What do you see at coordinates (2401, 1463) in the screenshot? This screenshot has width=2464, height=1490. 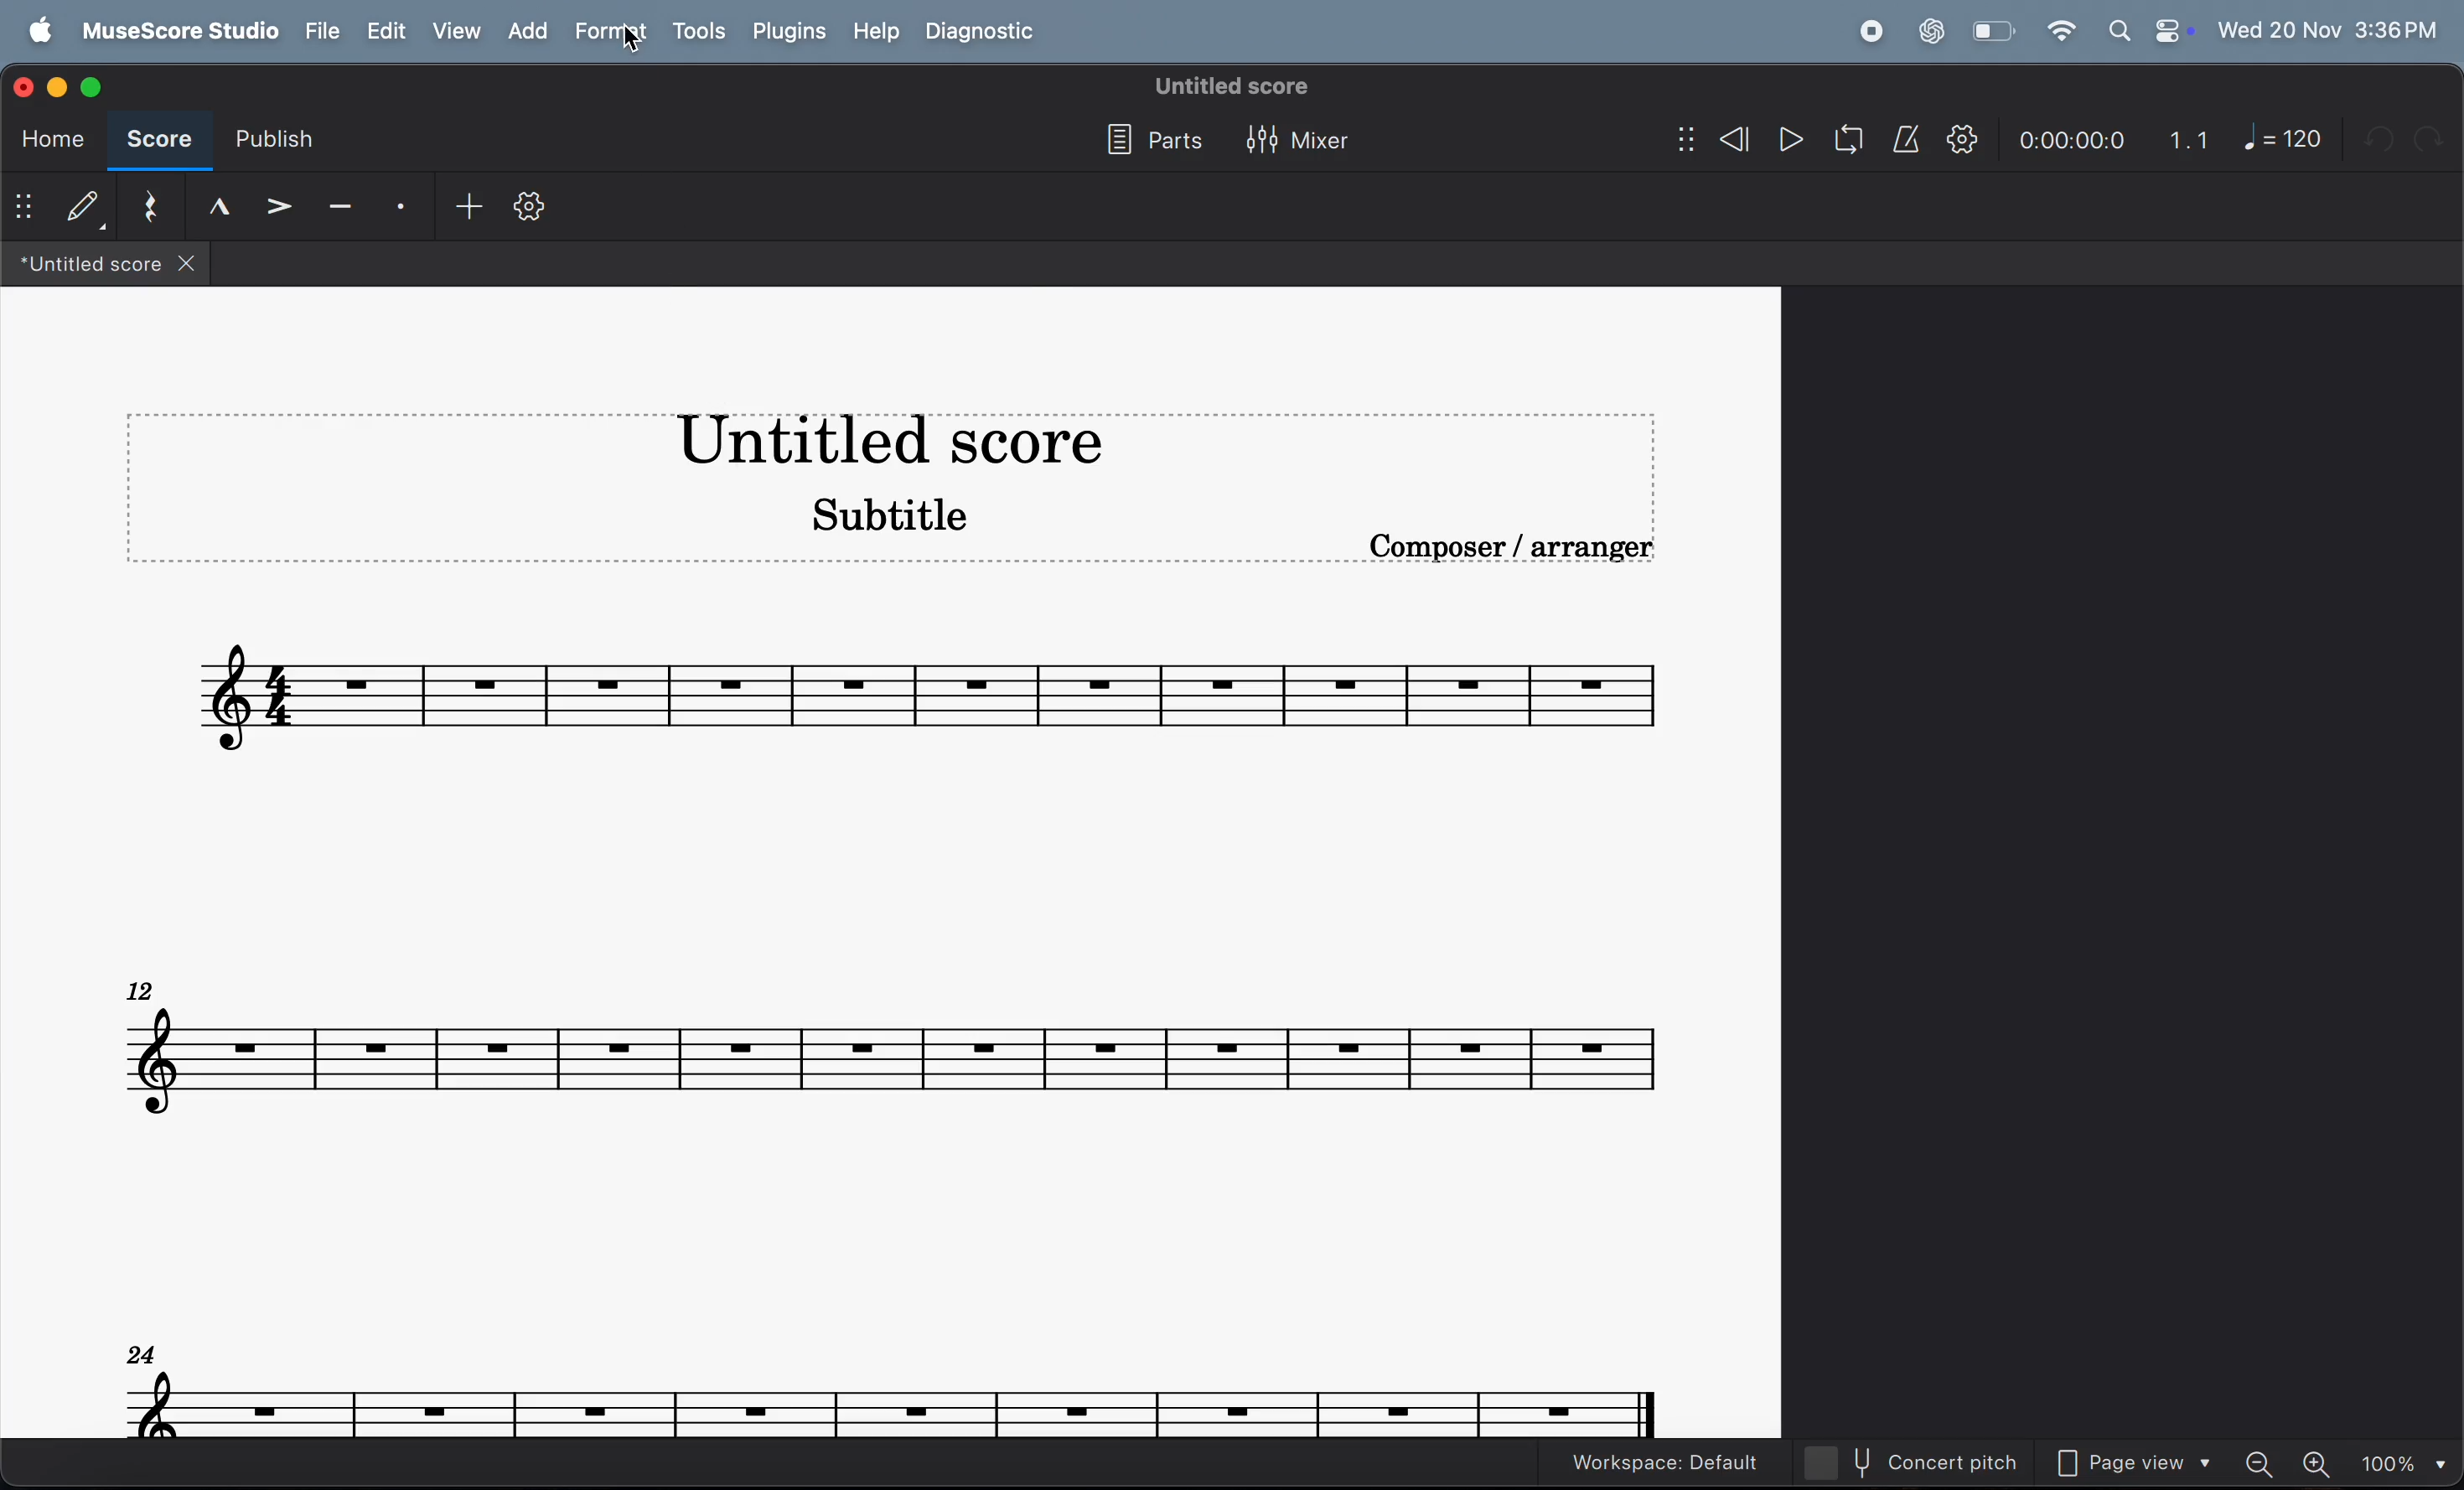 I see `zoom percentage` at bounding box center [2401, 1463].